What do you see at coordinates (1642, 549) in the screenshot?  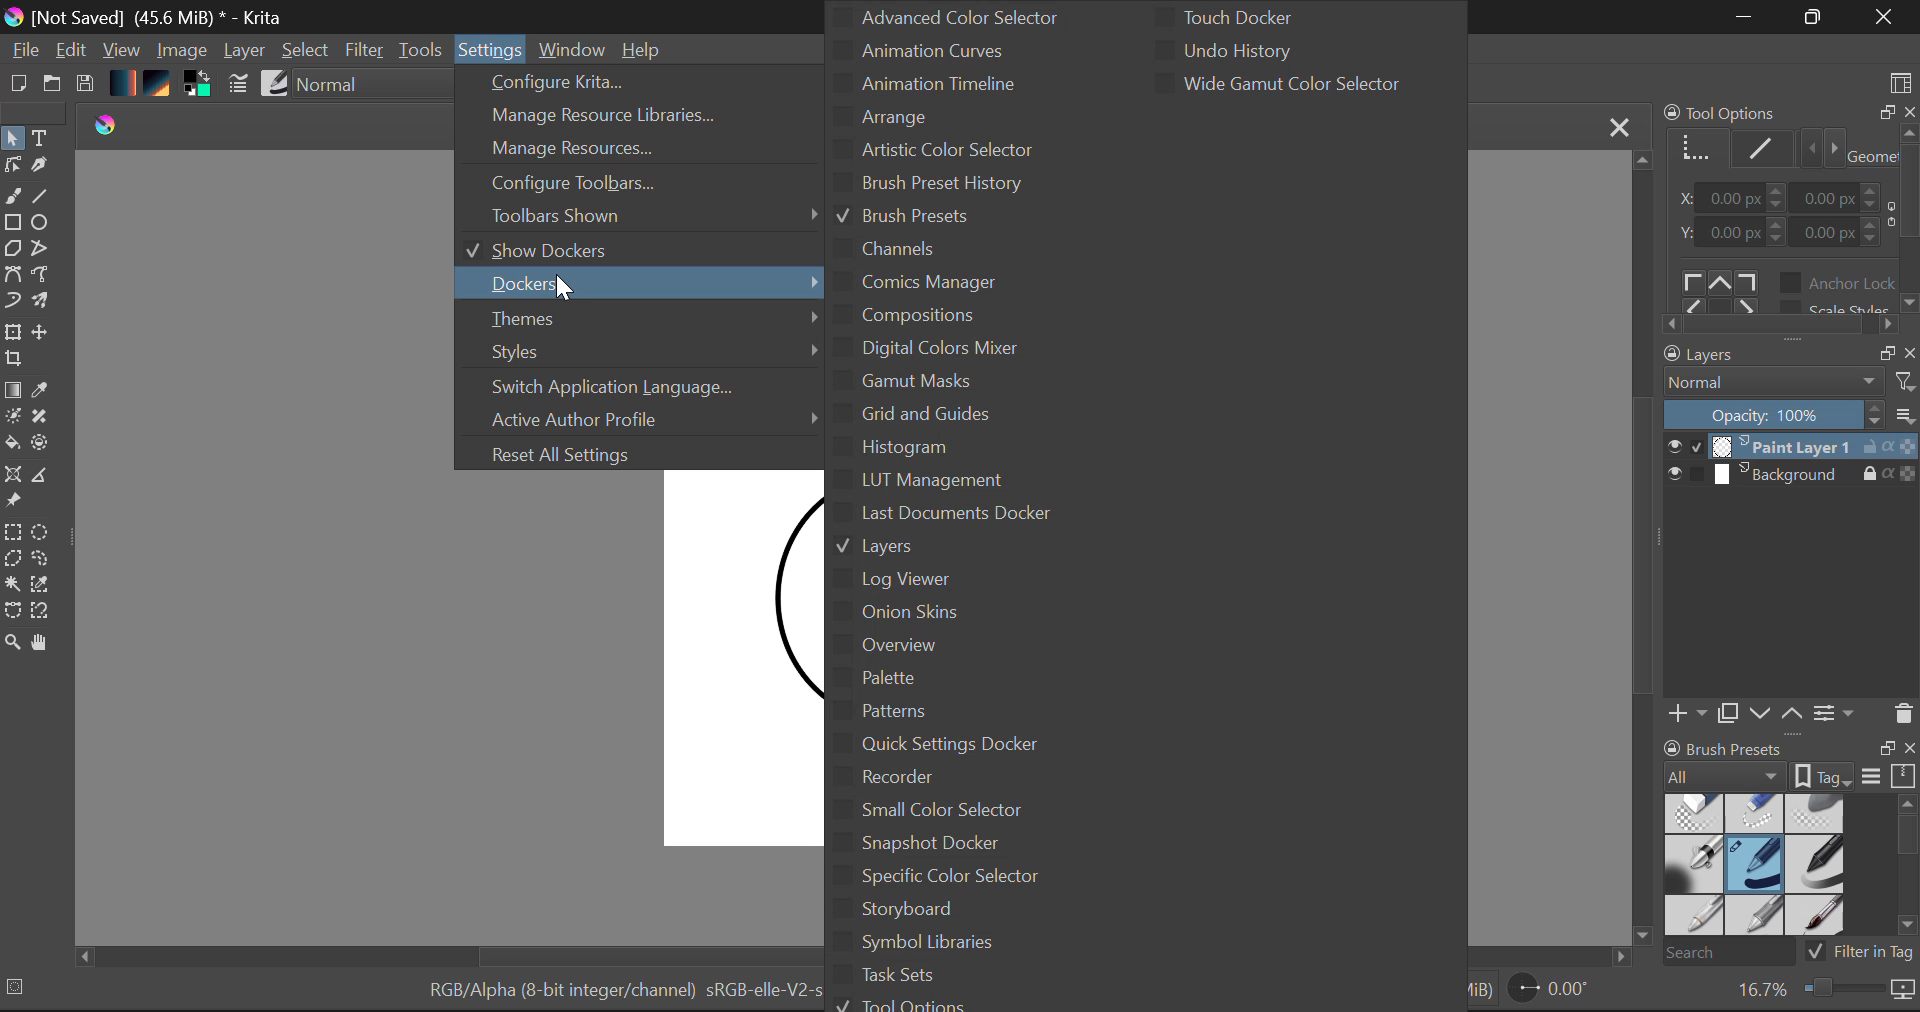 I see `Scroll Bar` at bounding box center [1642, 549].